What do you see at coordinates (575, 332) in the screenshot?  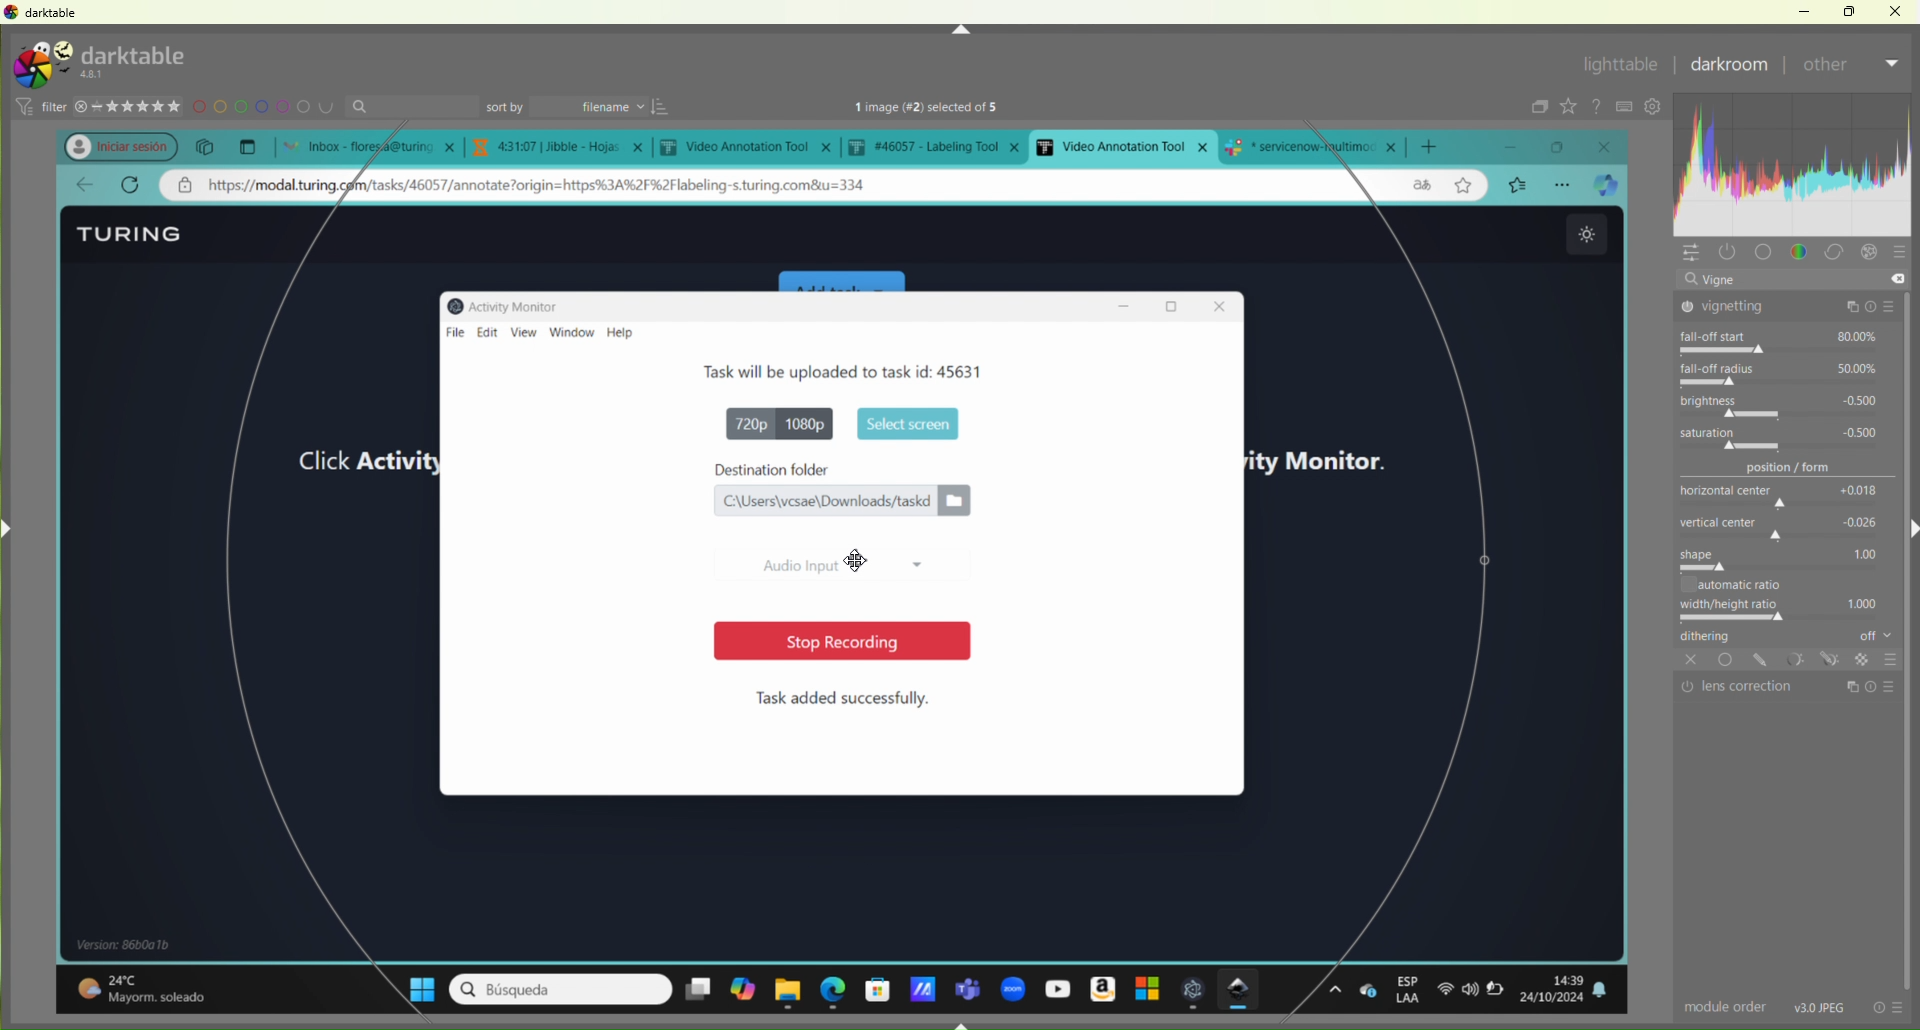 I see `window` at bounding box center [575, 332].